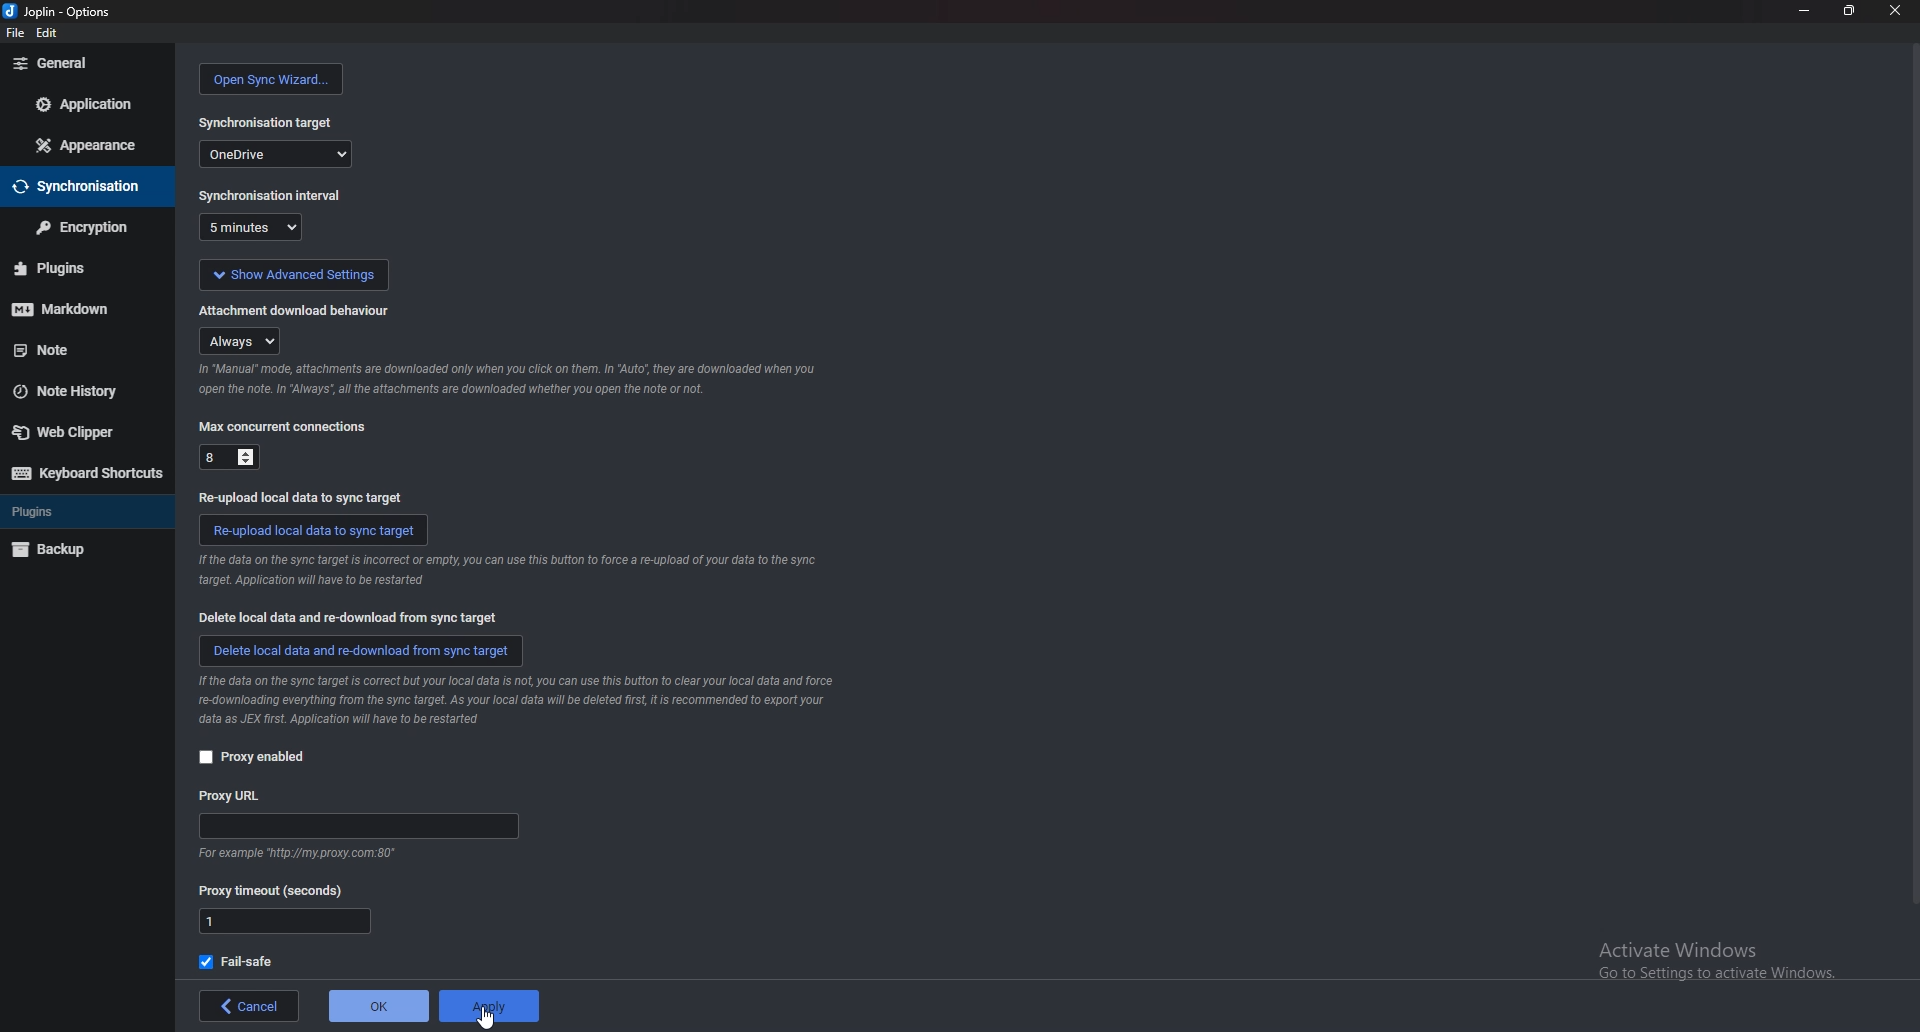  What do you see at coordinates (1702, 963) in the screenshot?
I see `Activate Windows` at bounding box center [1702, 963].